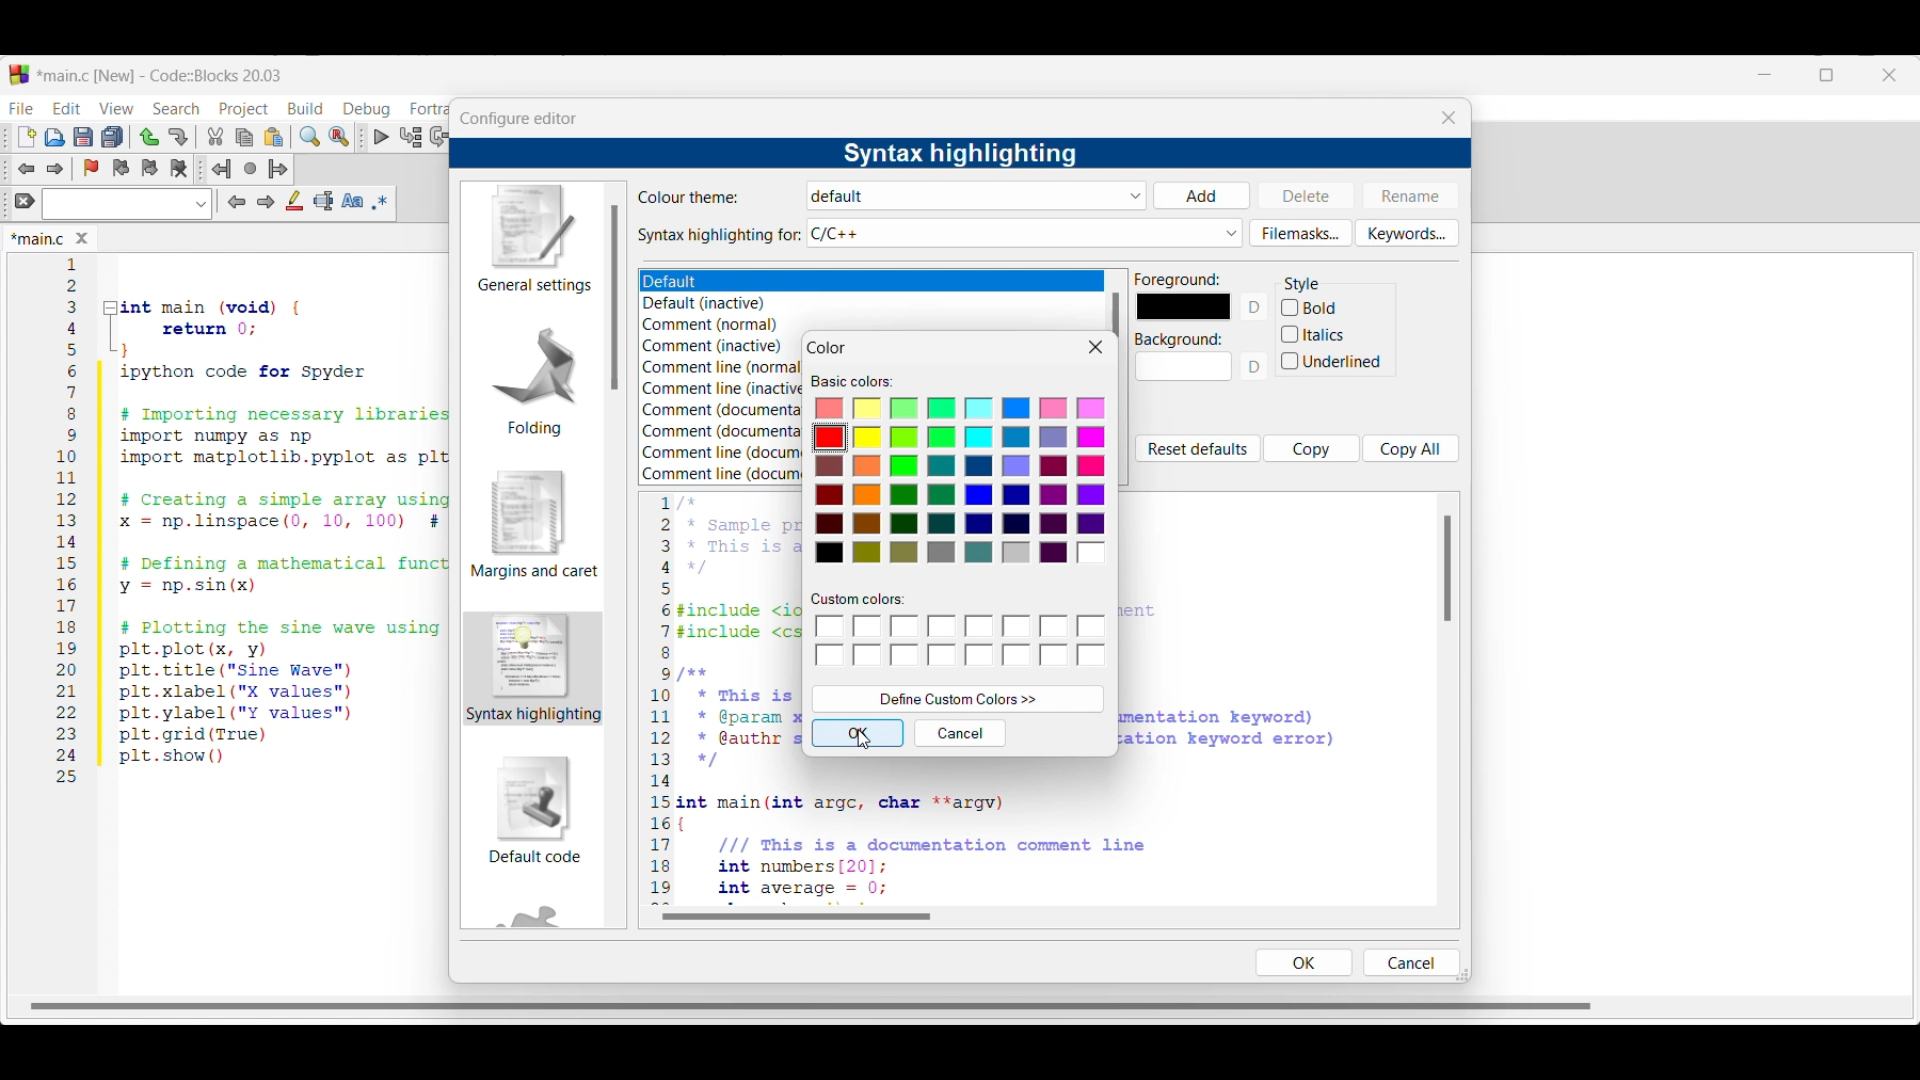 The image size is (1920, 1080). I want to click on Indicates basic color options, so click(852, 382).